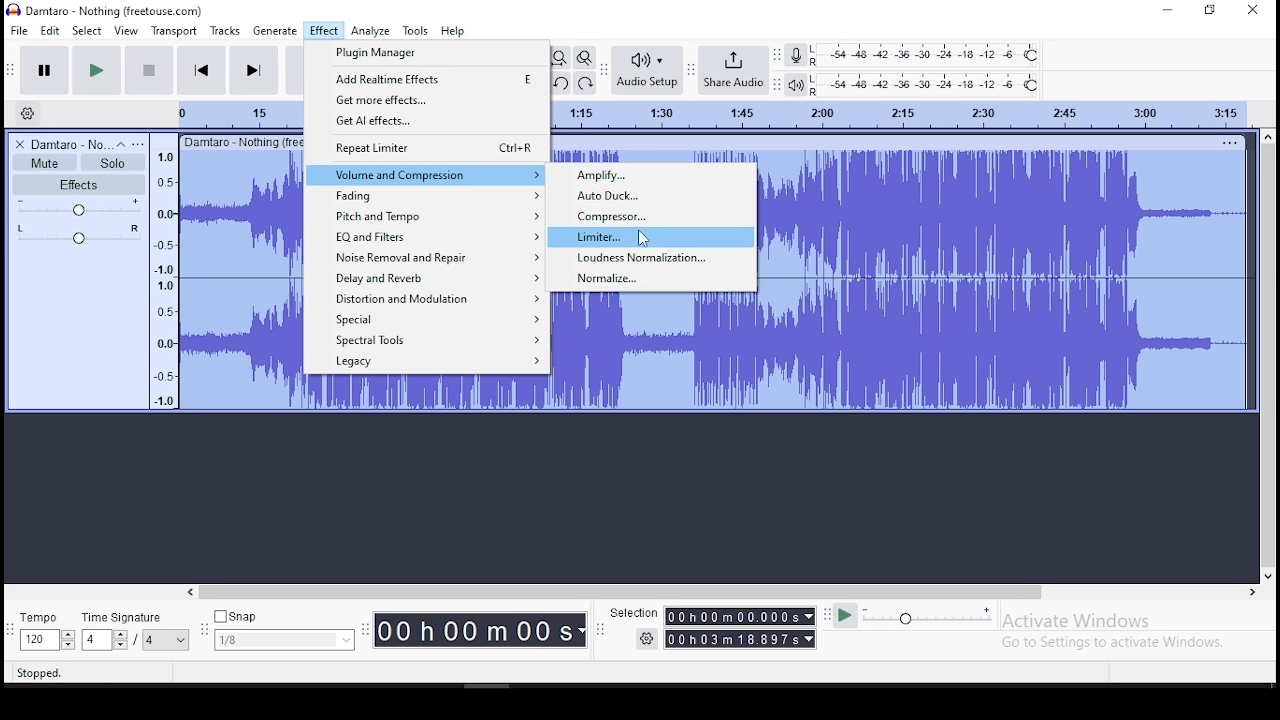 Image resolution: width=1280 pixels, height=720 pixels. I want to click on transport, so click(173, 30).